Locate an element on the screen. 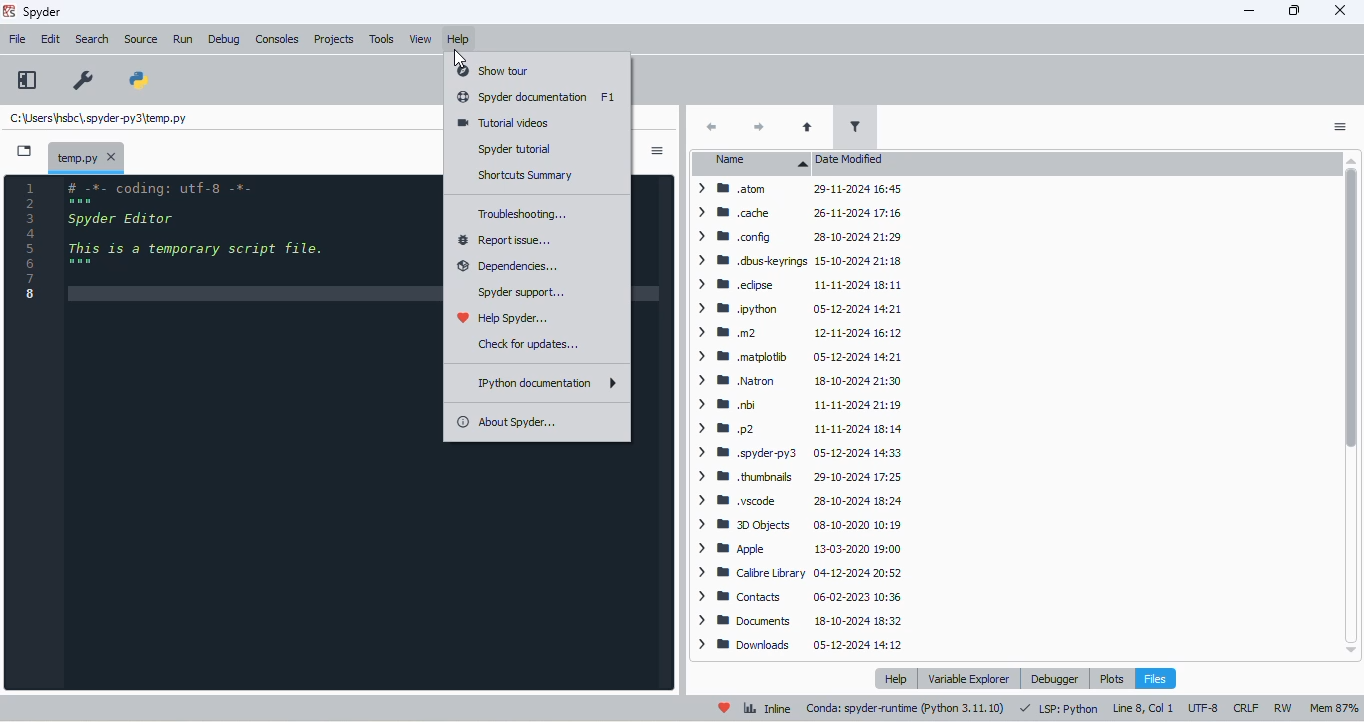  > BB Downloads 05-12-2024 14:12 is located at coordinates (799, 645).